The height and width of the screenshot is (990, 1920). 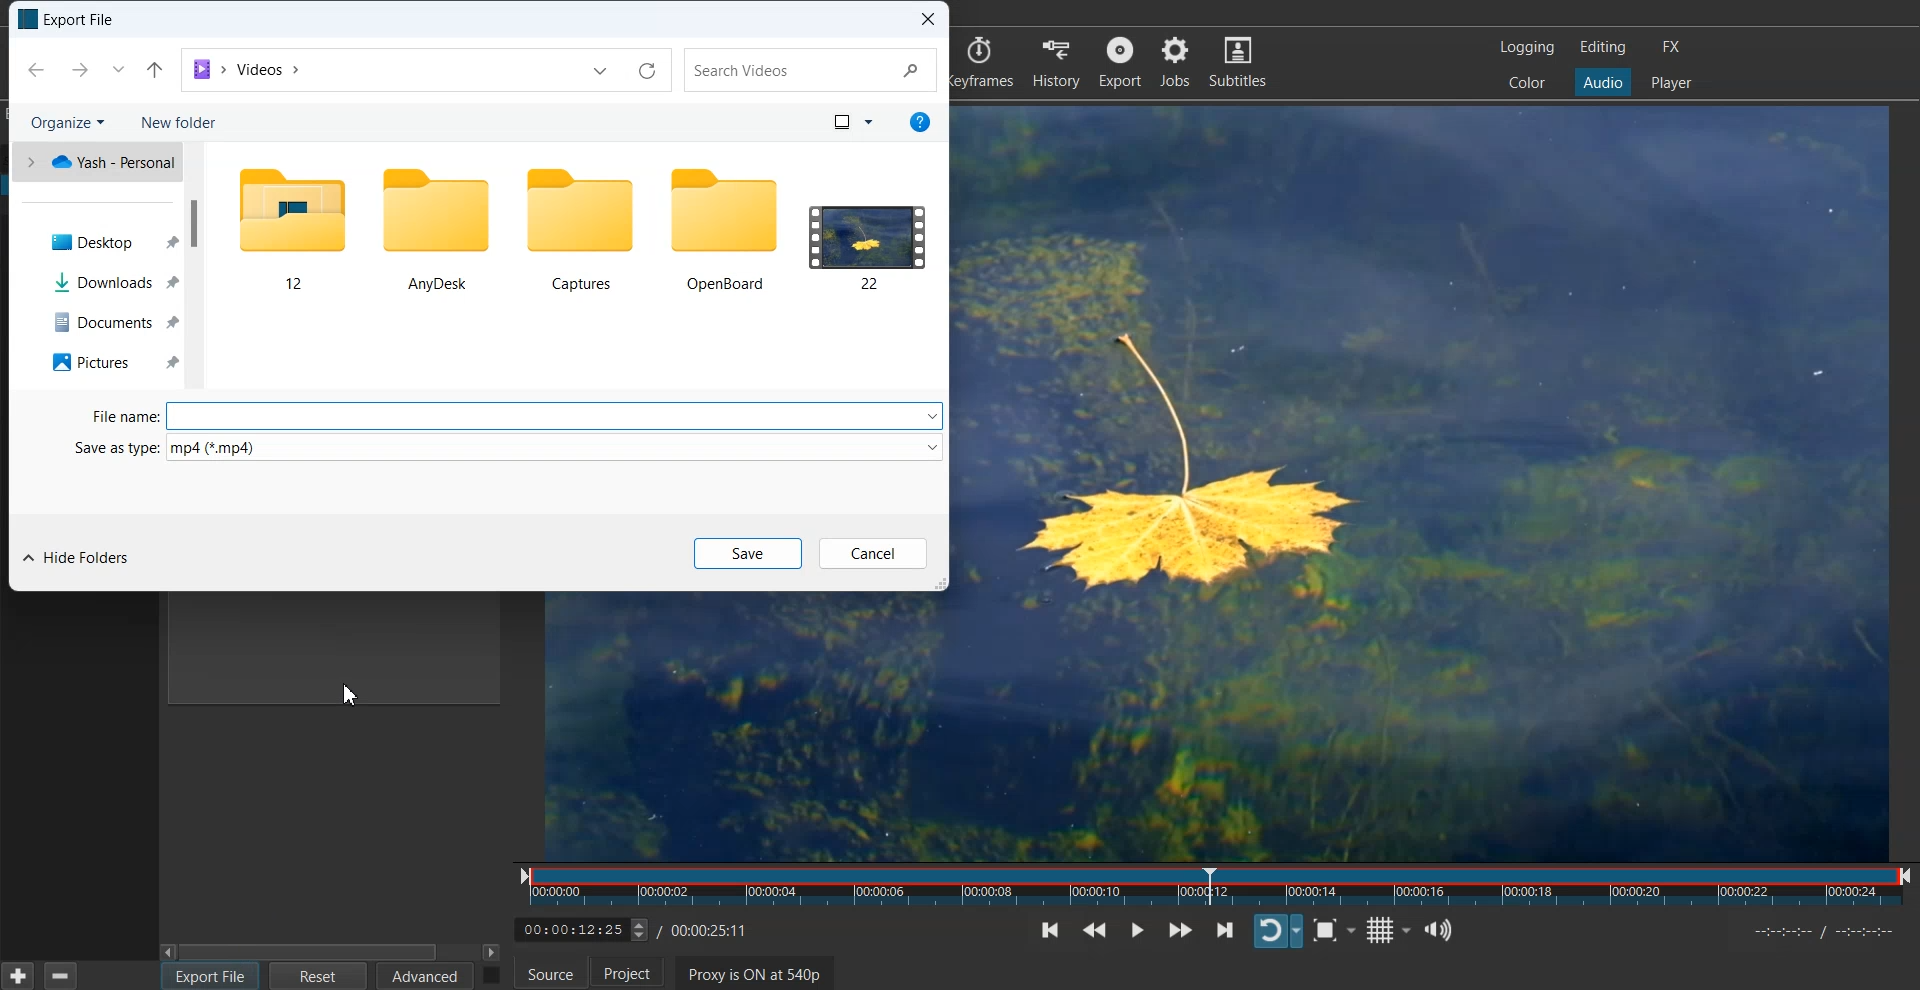 What do you see at coordinates (118, 316) in the screenshot?
I see `Documents` at bounding box center [118, 316].